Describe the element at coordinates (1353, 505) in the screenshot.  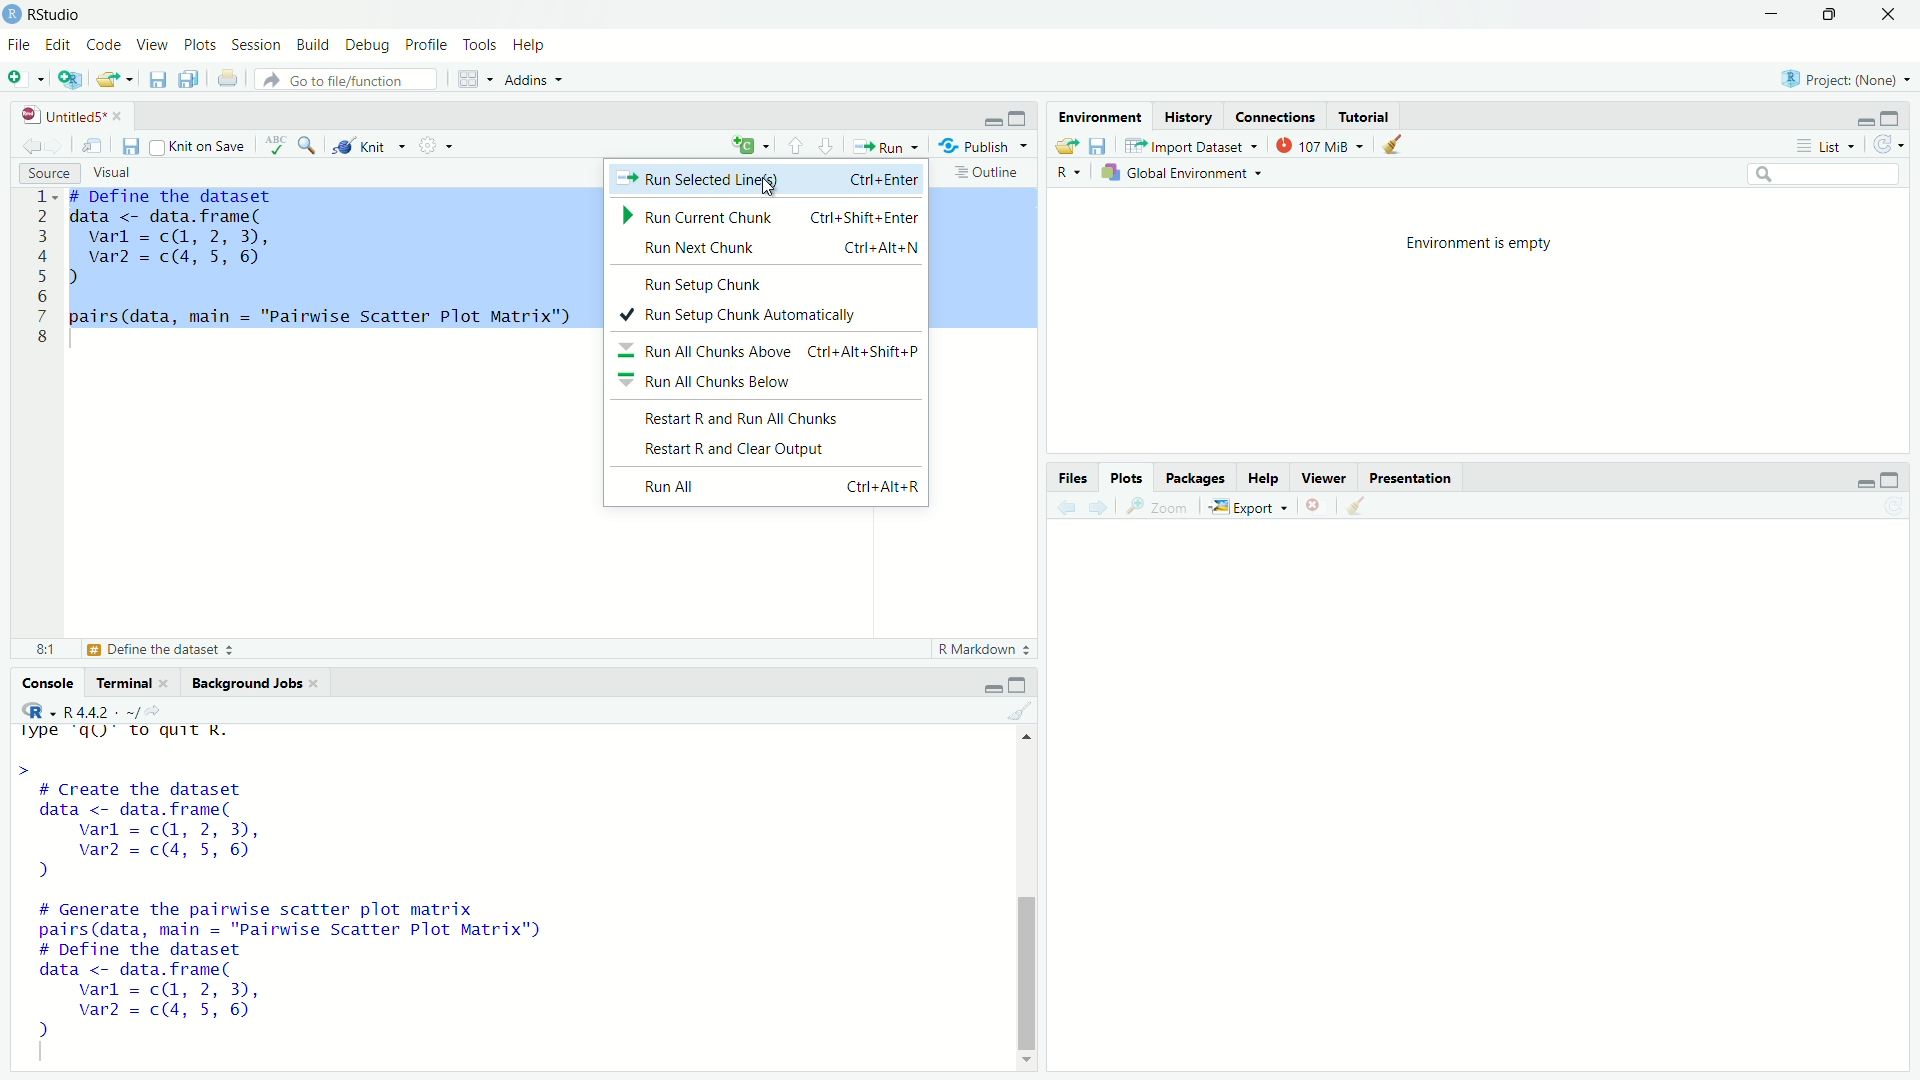
I see `Clear console (Ctrl +L)` at that location.